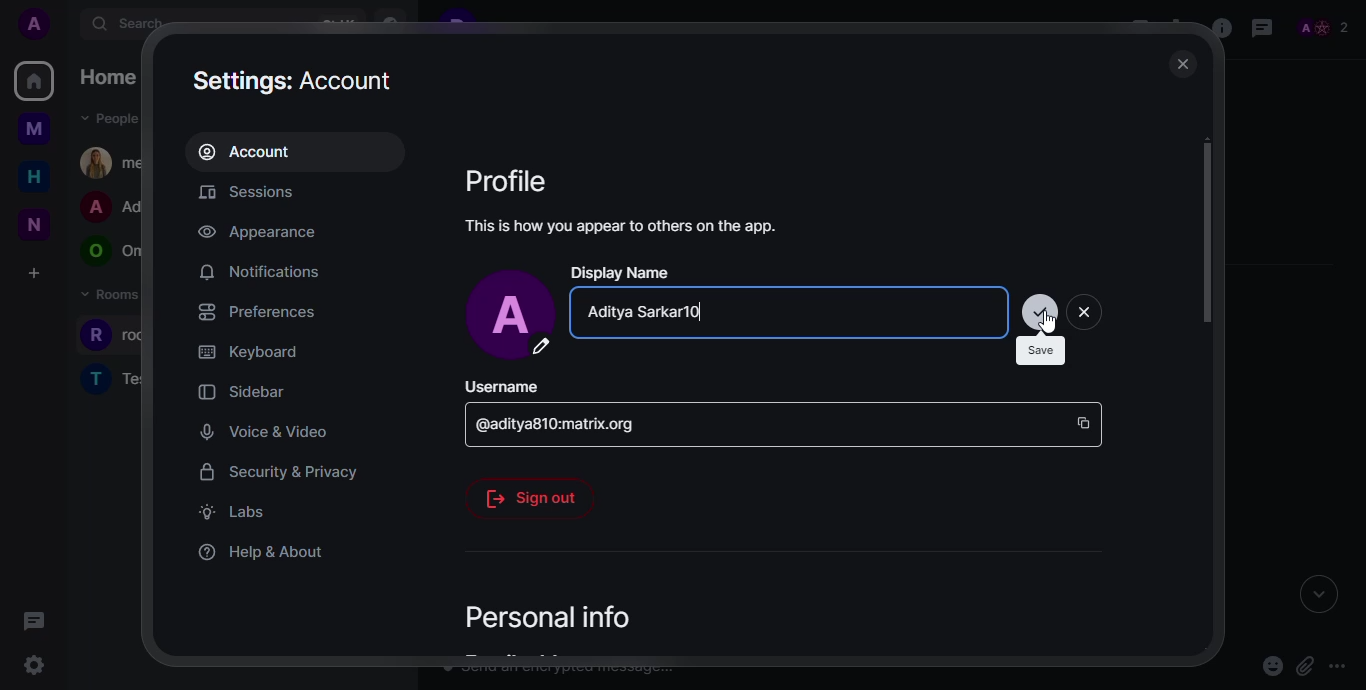 The width and height of the screenshot is (1366, 690). I want to click on , so click(1048, 324).